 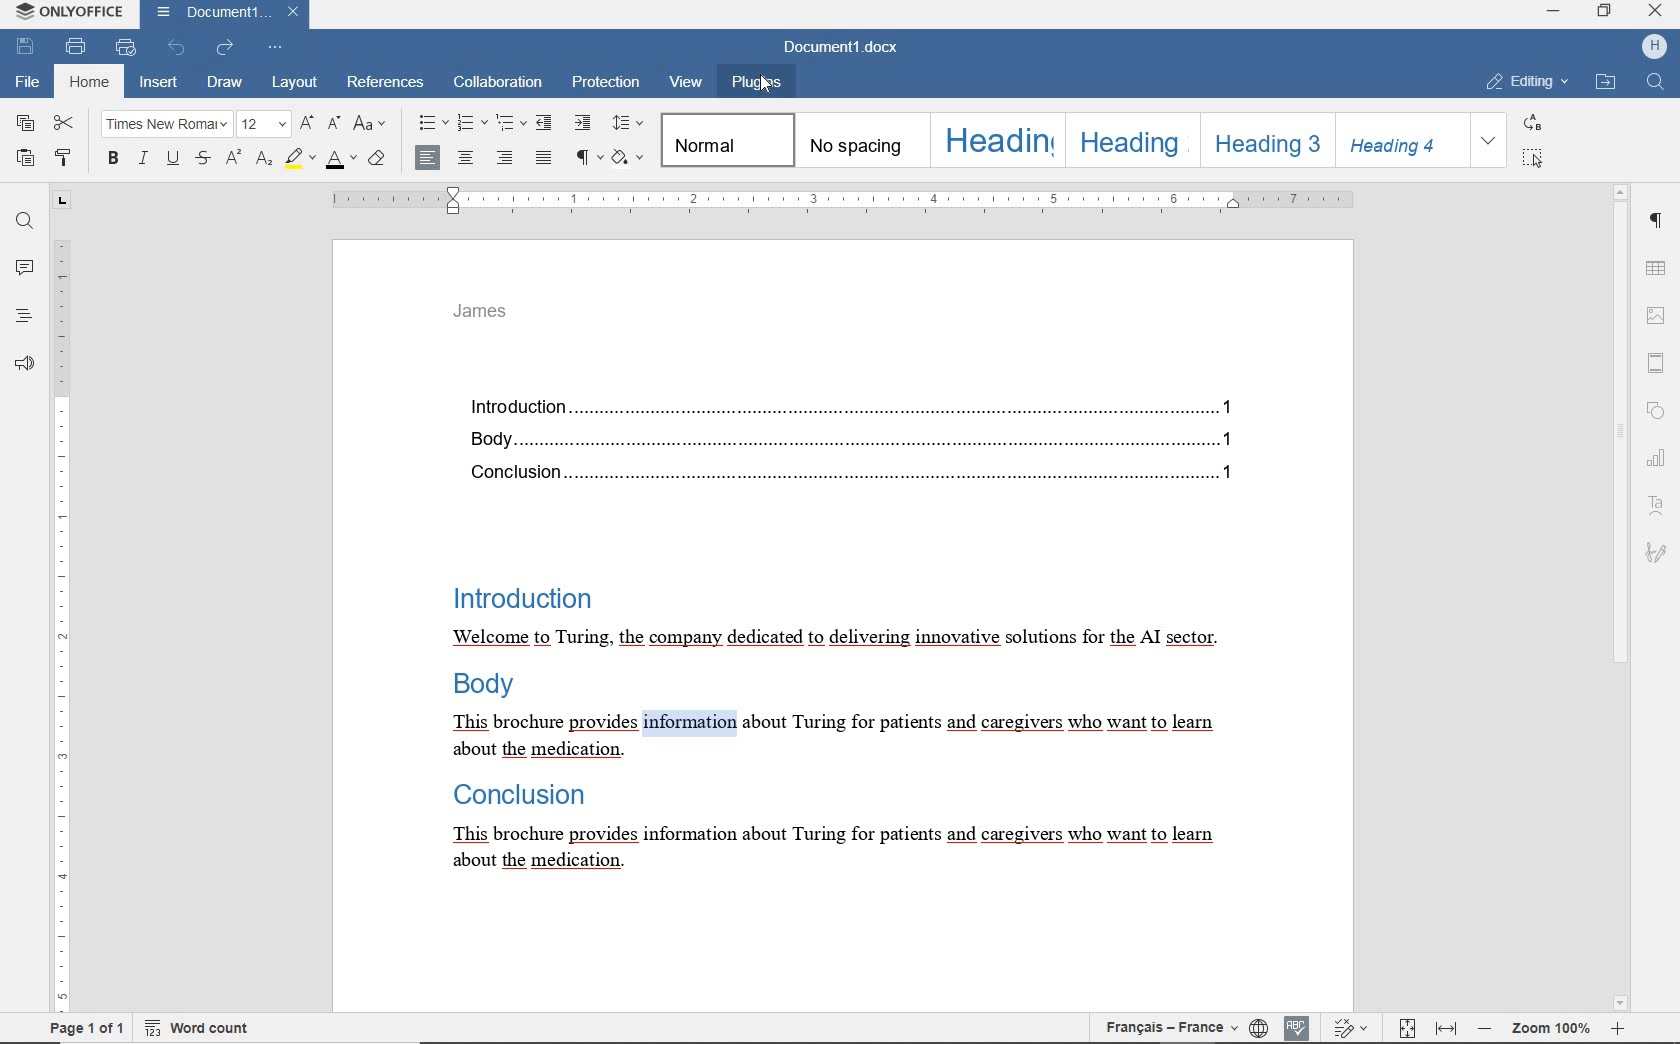 What do you see at coordinates (22, 315) in the screenshot?
I see `HEADINGS` at bounding box center [22, 315].